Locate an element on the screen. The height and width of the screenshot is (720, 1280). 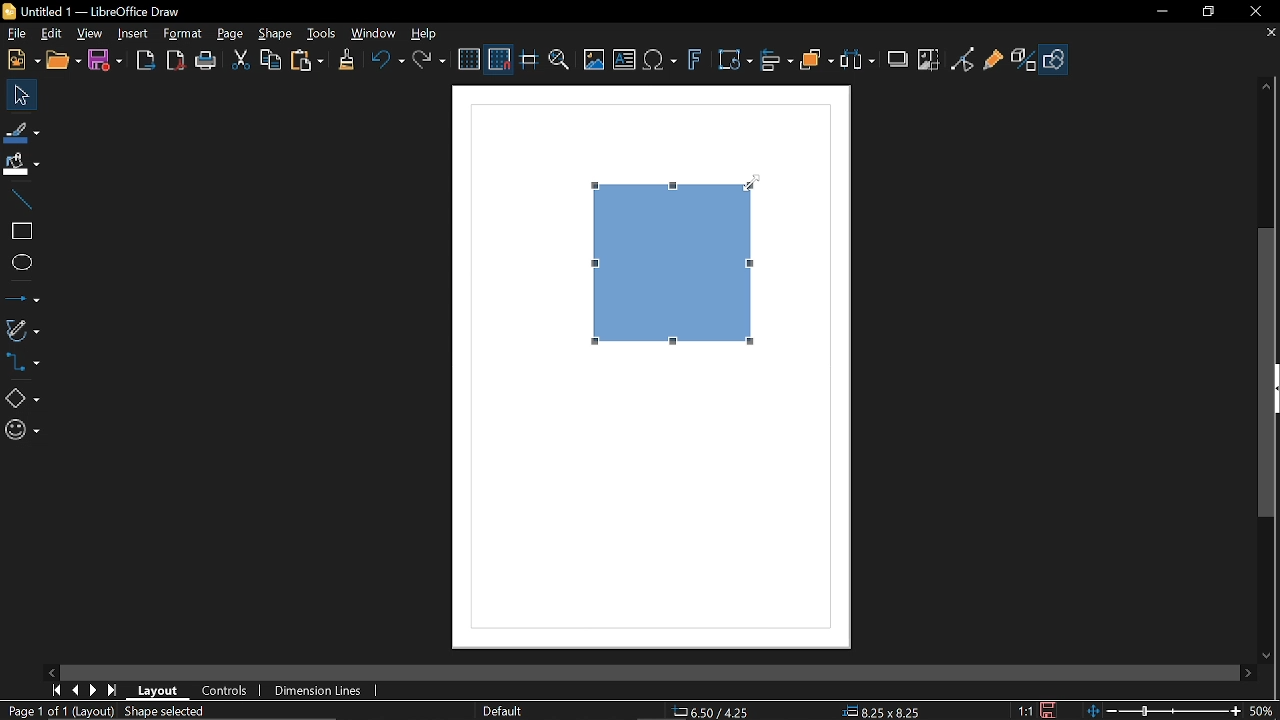
Basic shapes is located at coordinates (21, 398).